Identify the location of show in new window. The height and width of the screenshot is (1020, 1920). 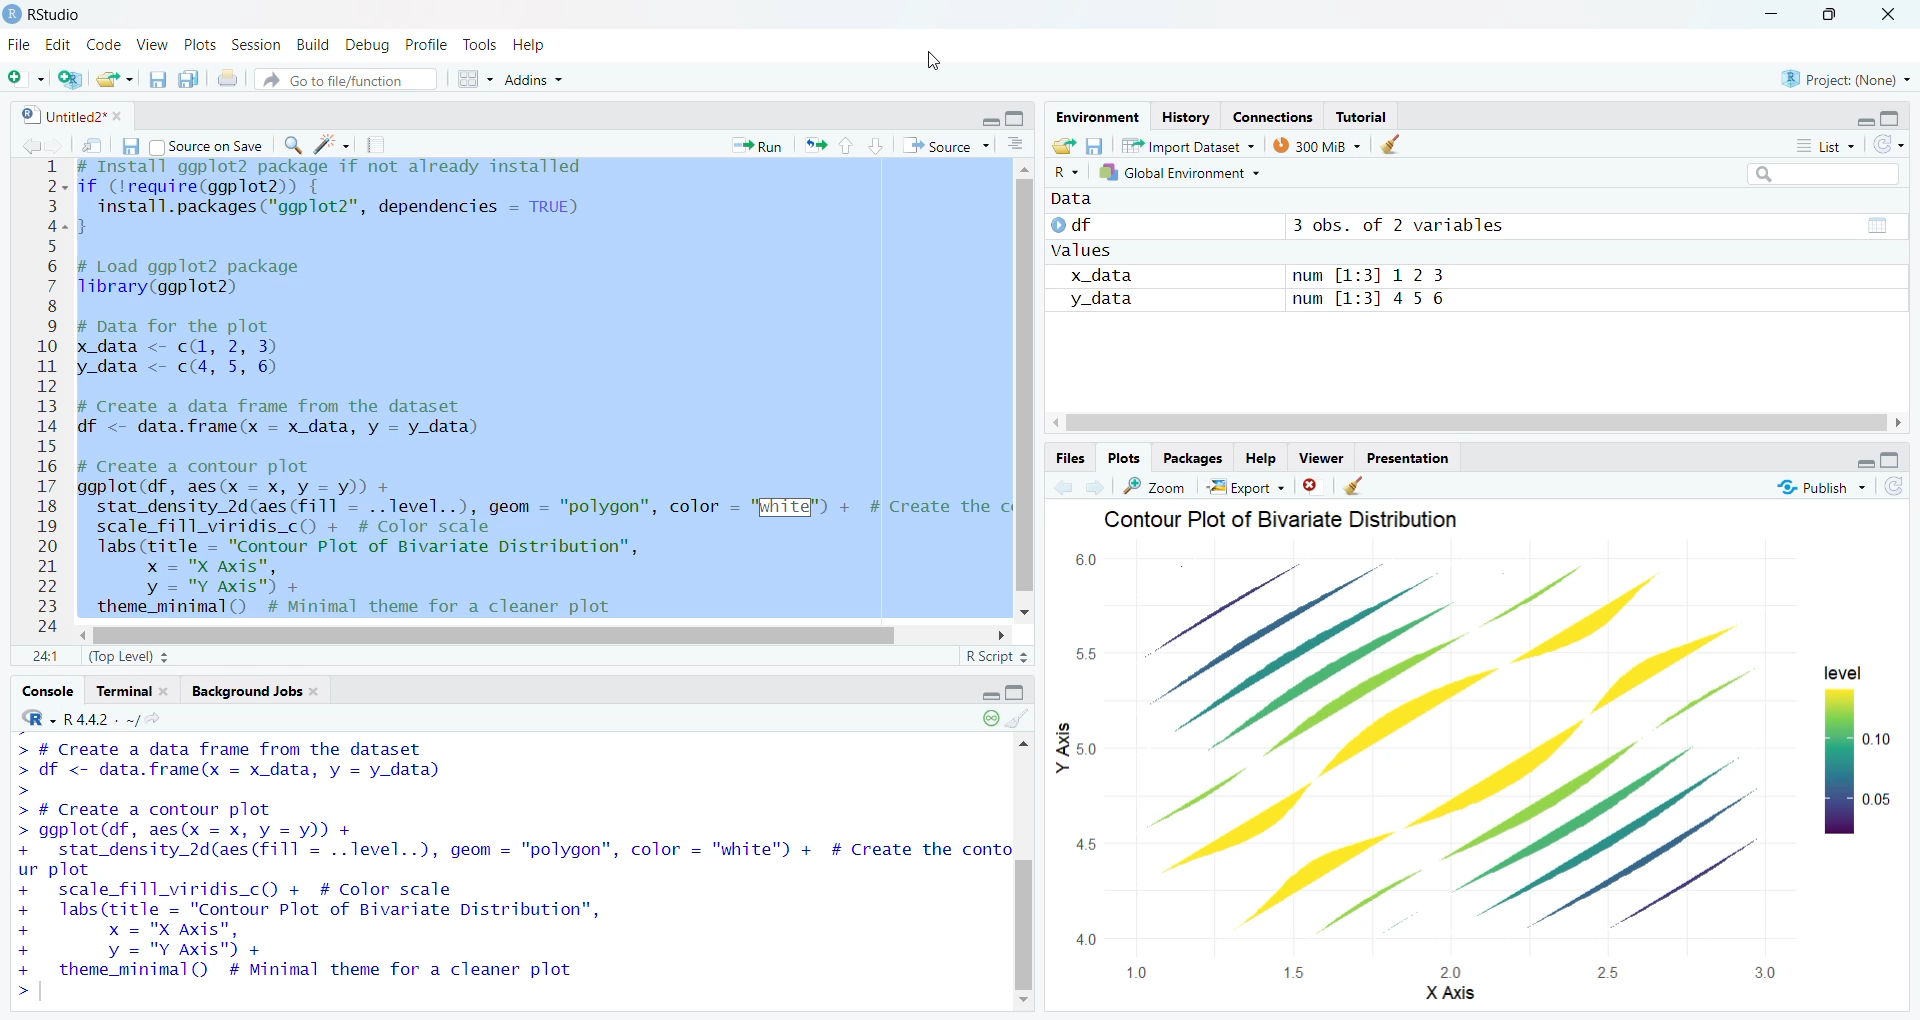
(92, 147).